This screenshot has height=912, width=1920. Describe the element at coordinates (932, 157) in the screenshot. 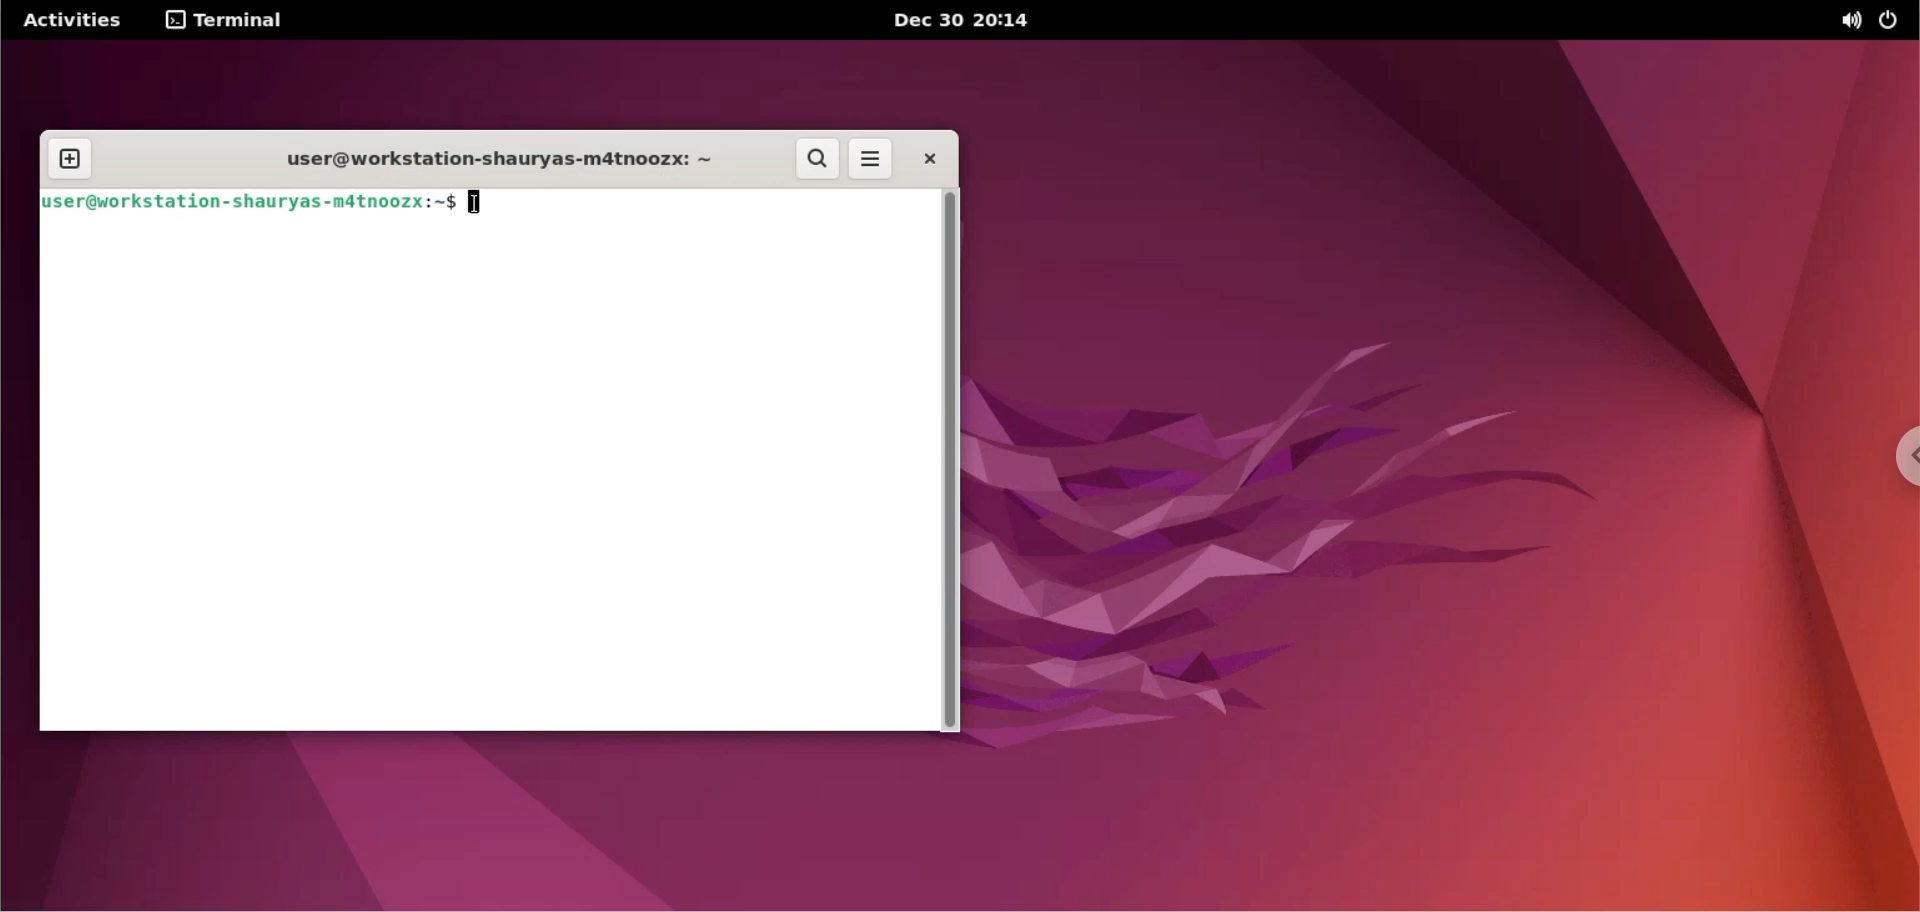

I see `close` at that location.